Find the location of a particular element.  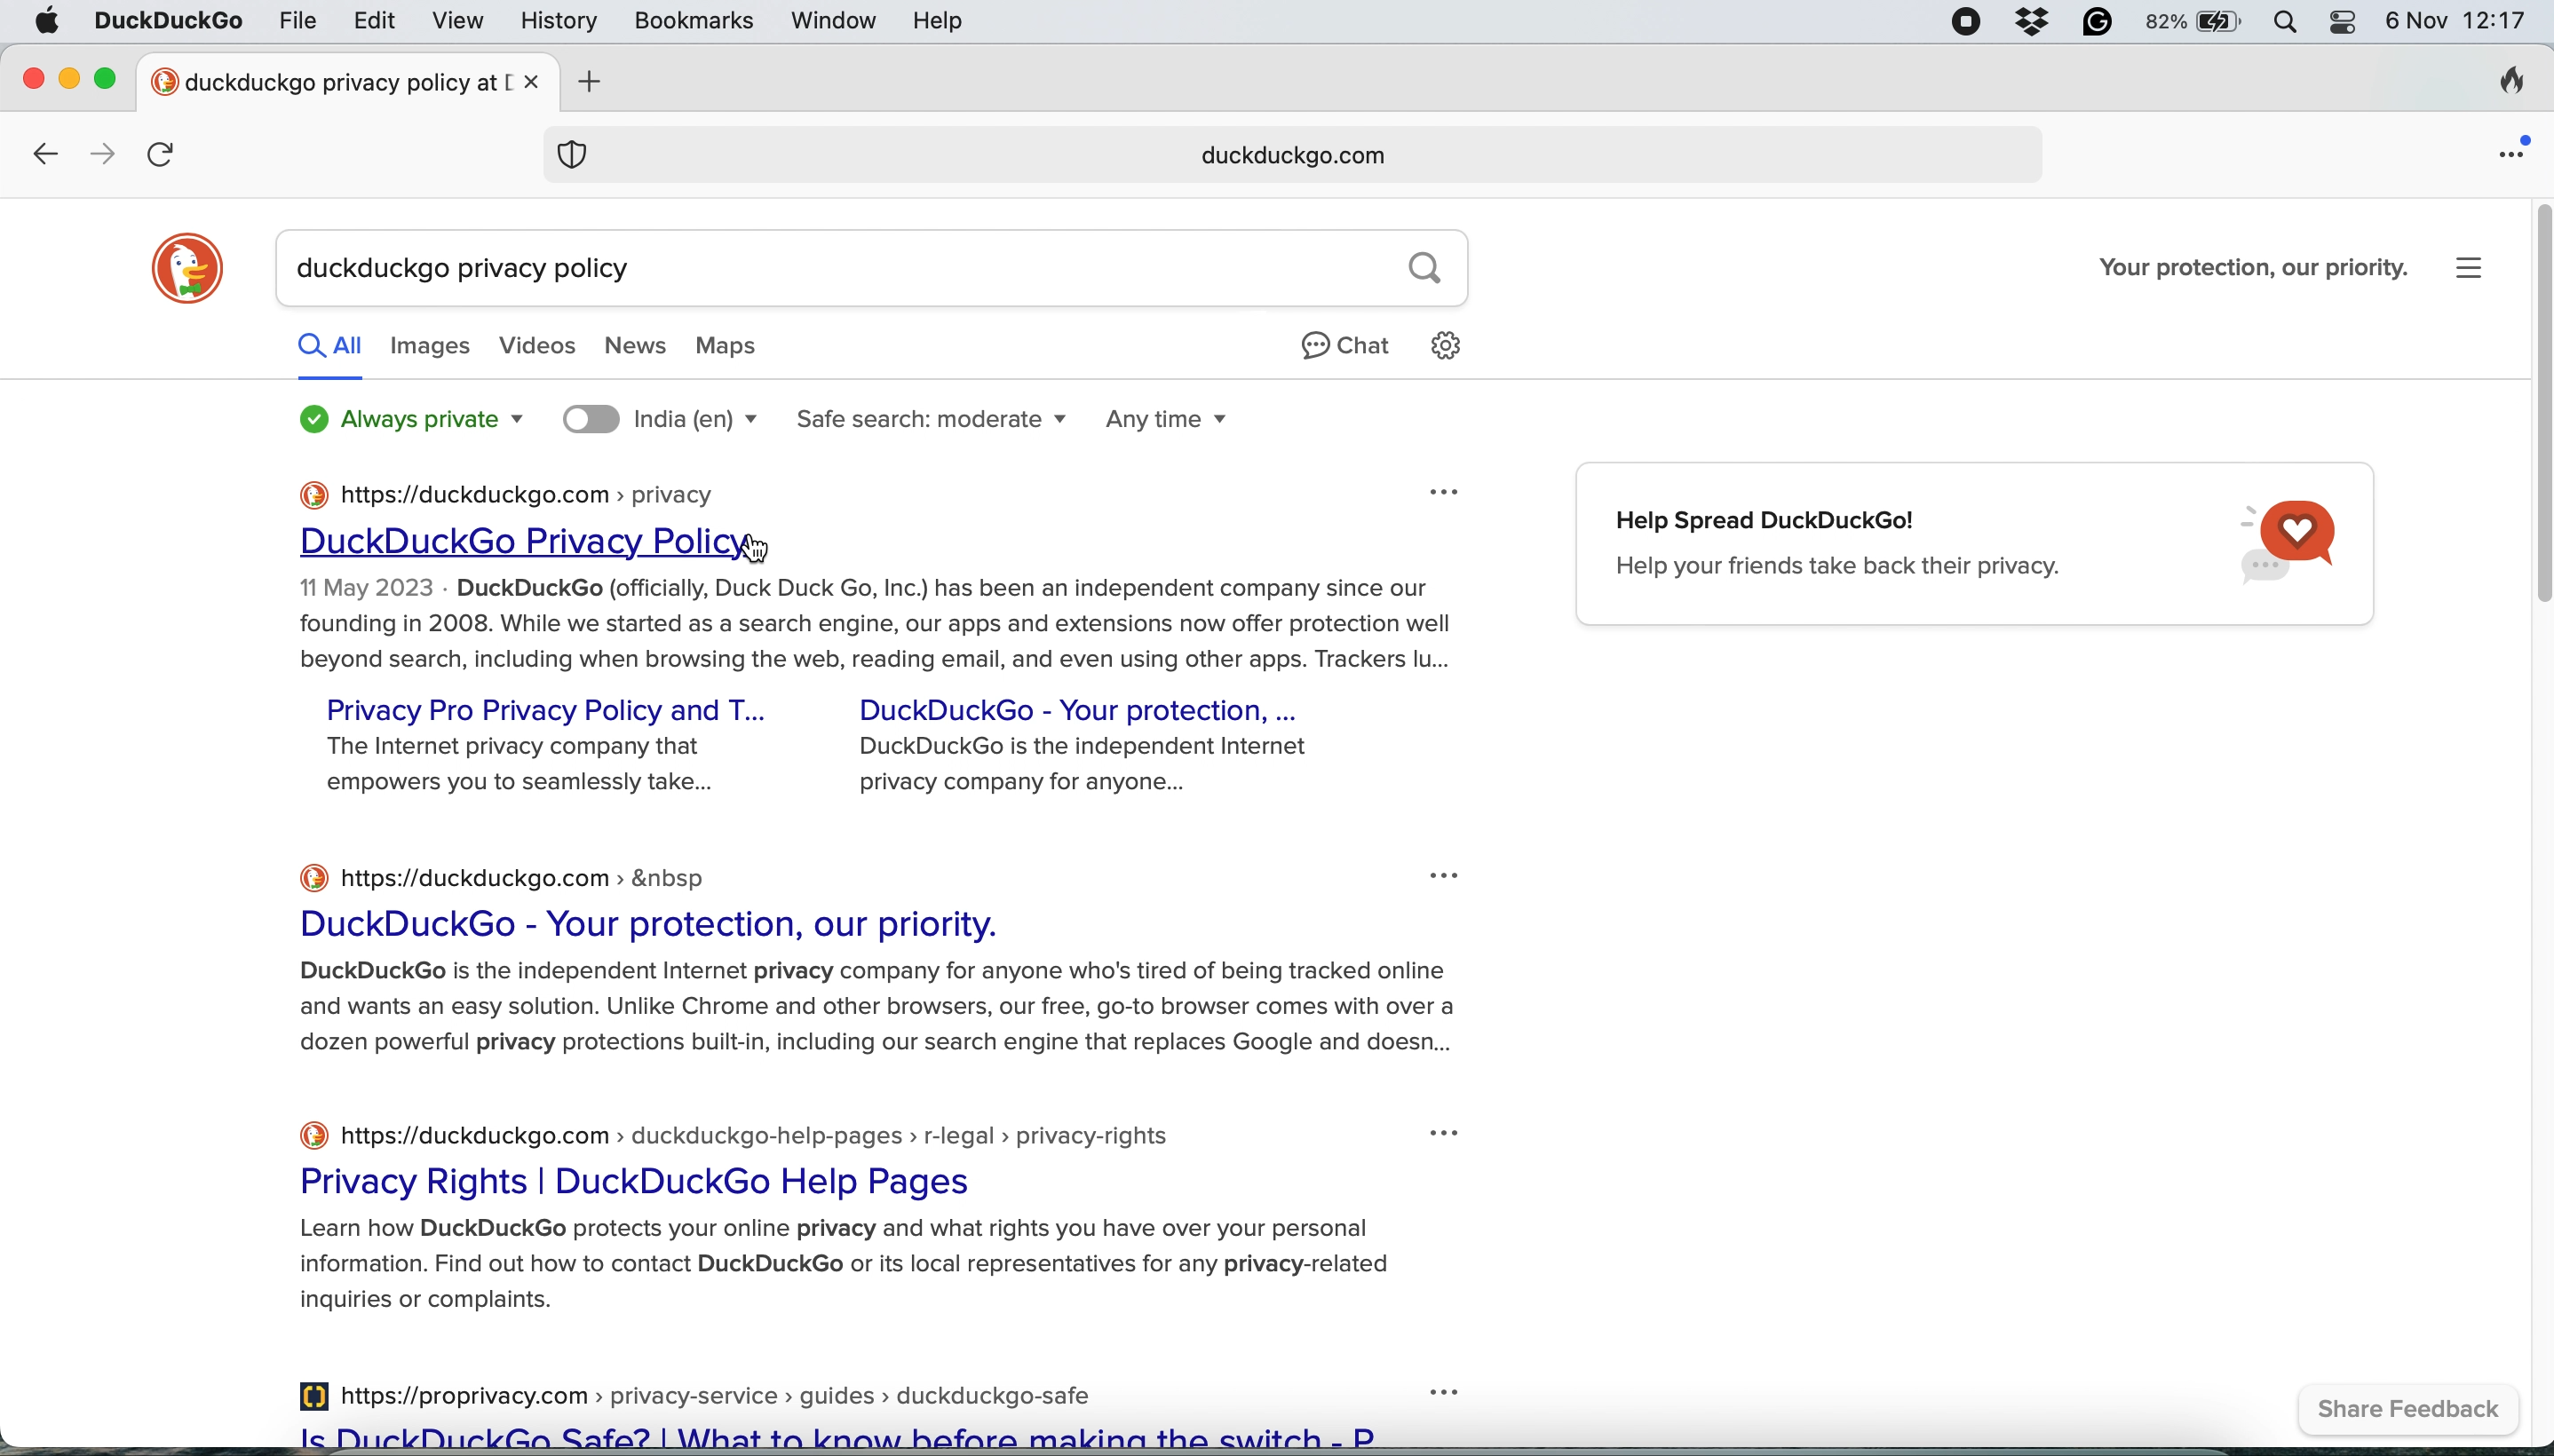

https://duckduckgo.com > privacy is located at coordinates (503, 495).